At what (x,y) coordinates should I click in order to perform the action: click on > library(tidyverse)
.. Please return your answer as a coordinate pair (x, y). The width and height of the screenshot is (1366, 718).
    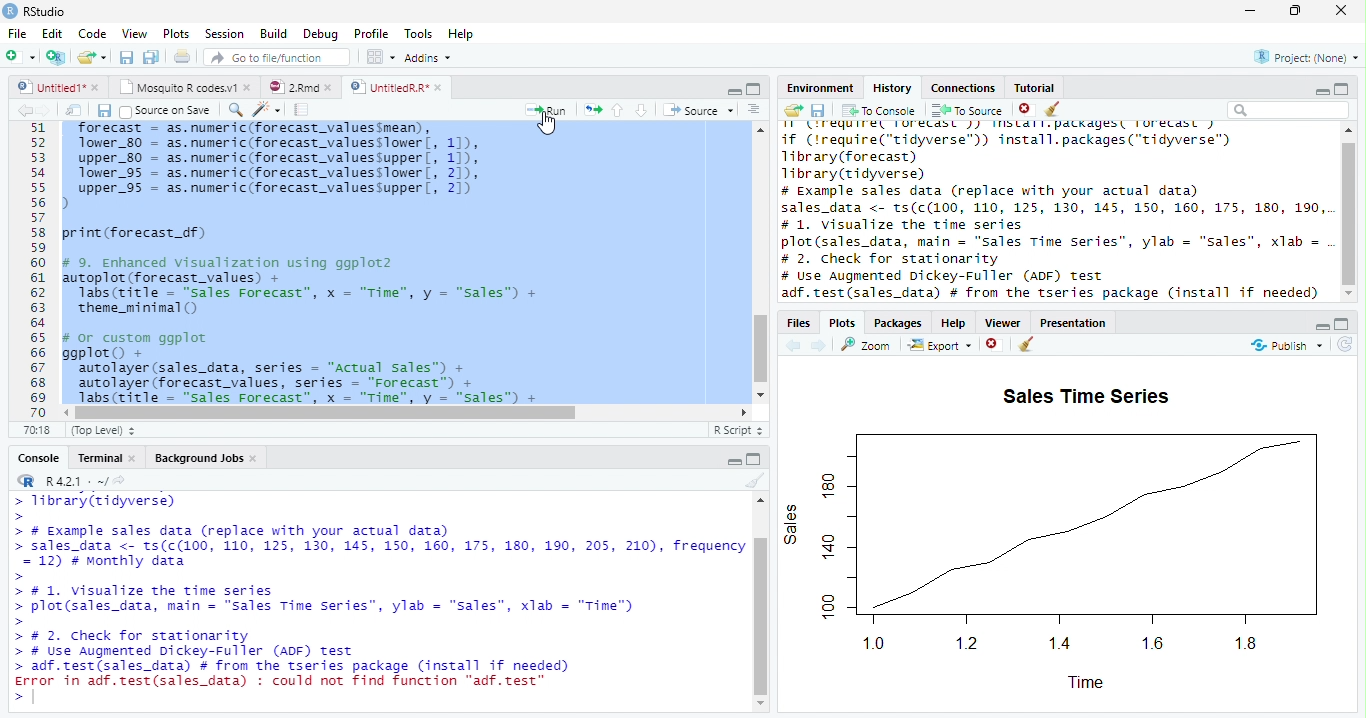
    Looking at the image, I should click on (107, 506).